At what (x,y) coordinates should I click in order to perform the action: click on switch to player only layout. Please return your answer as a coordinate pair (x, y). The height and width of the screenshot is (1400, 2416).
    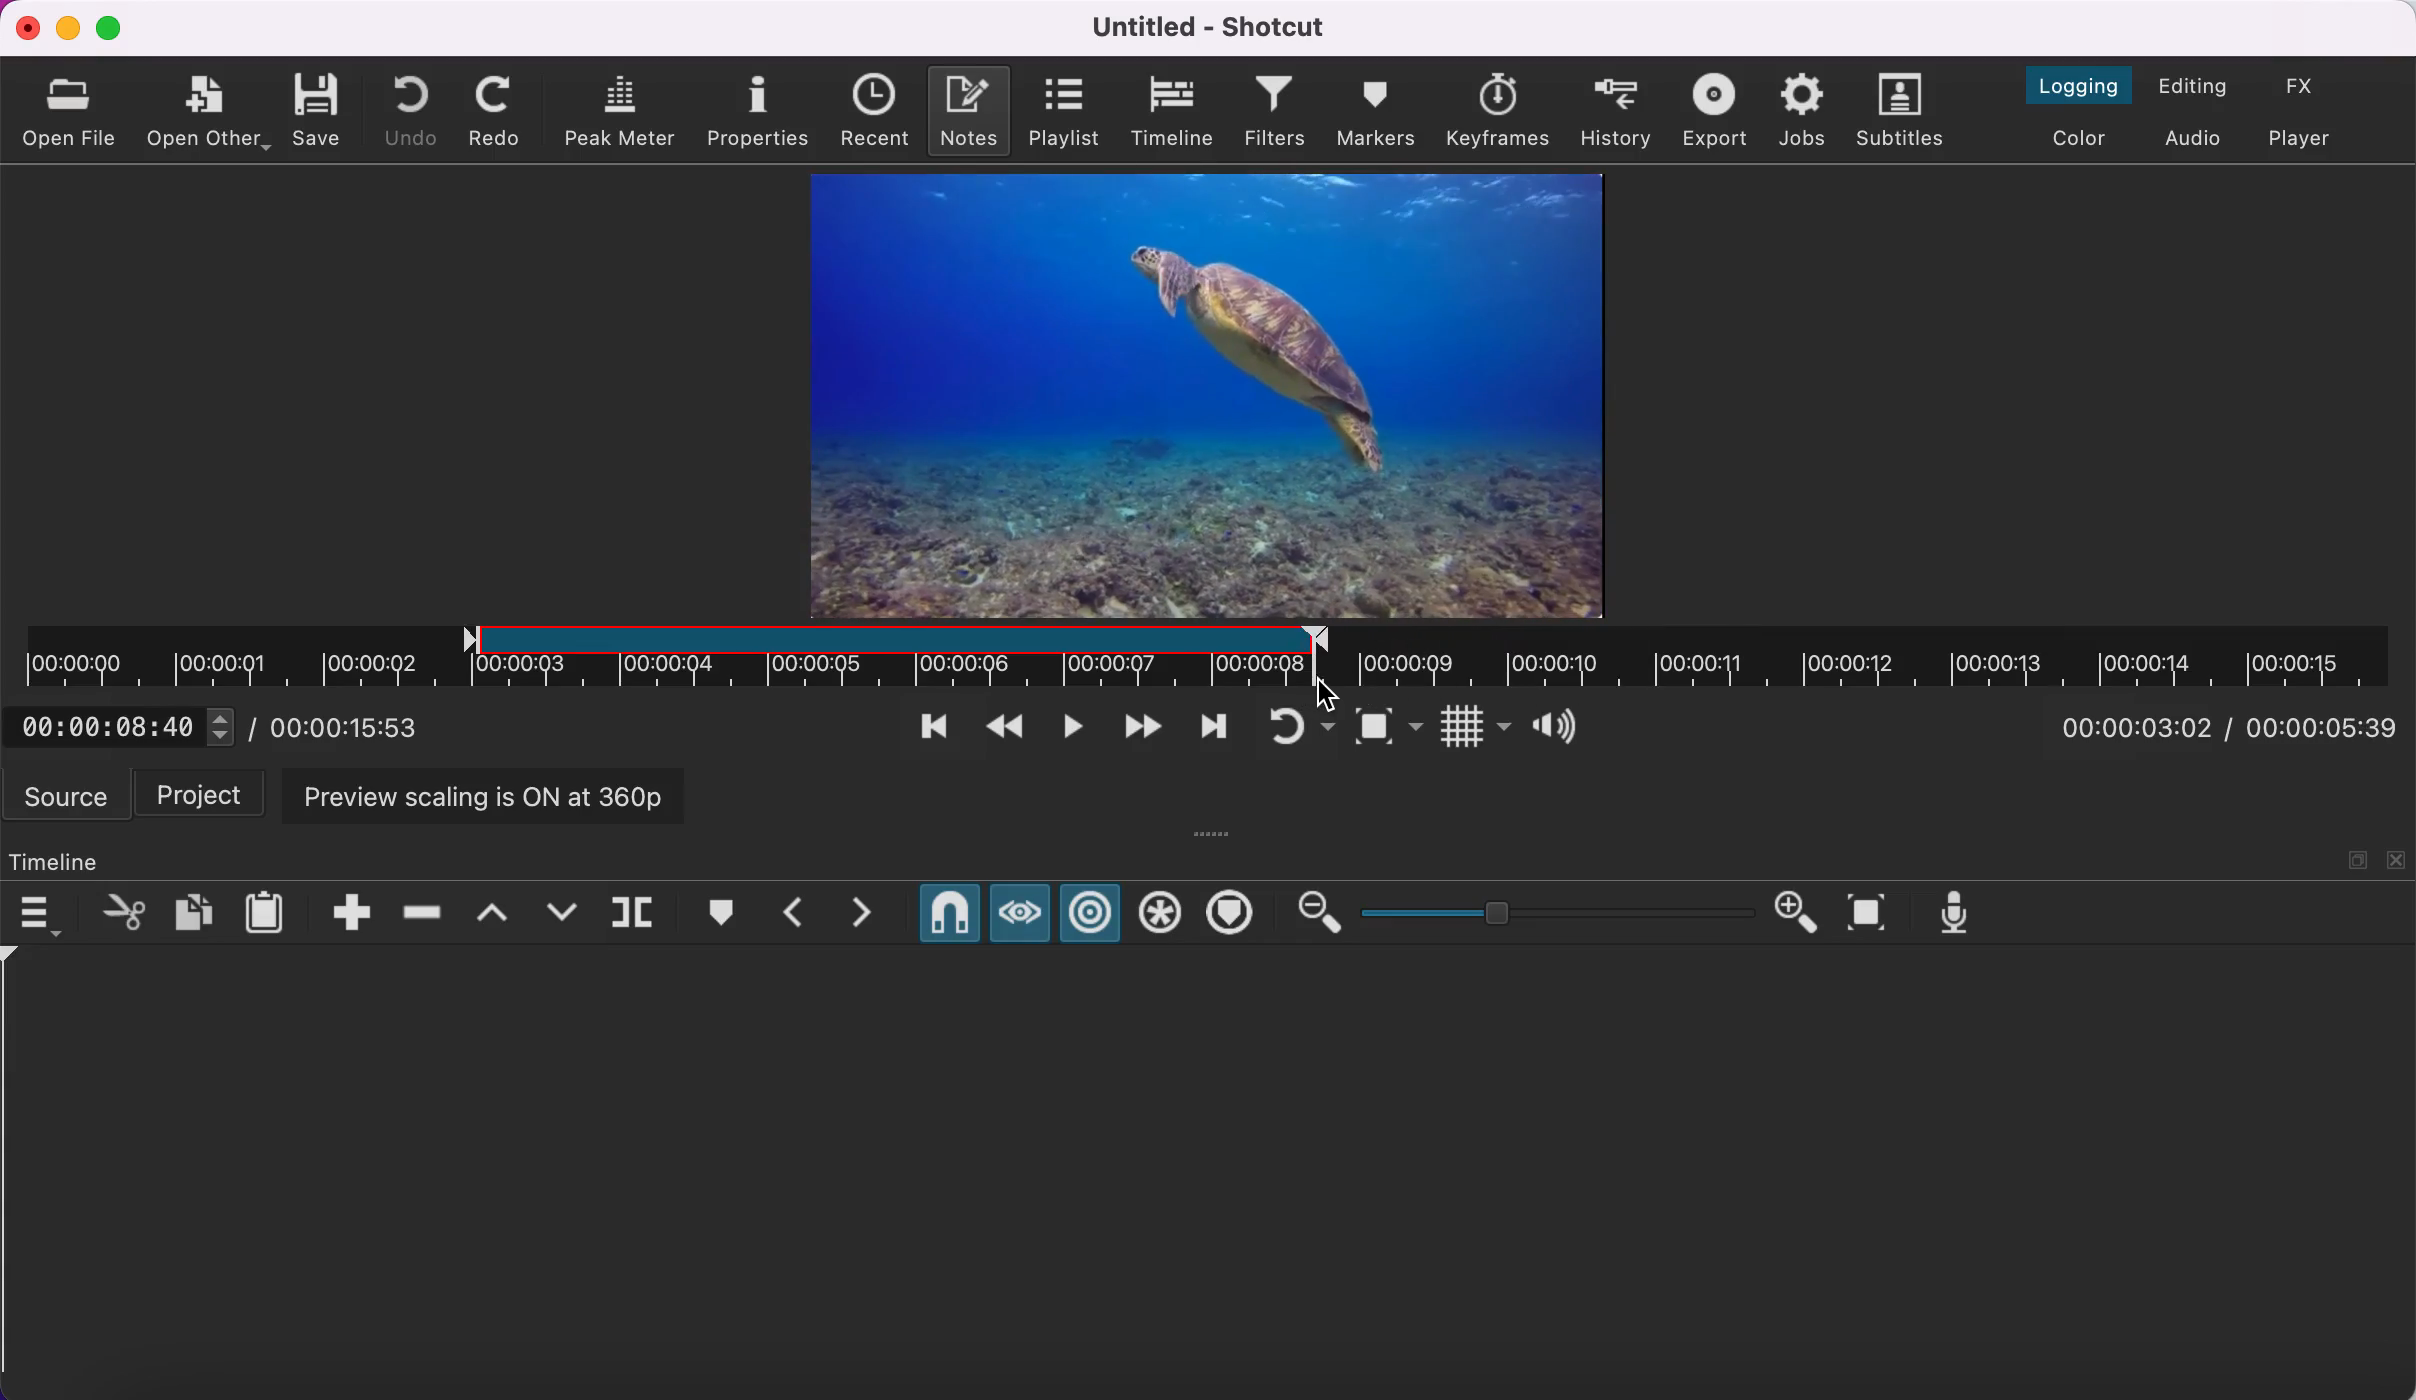
    Looking at the image, I should click on (2310, 142).